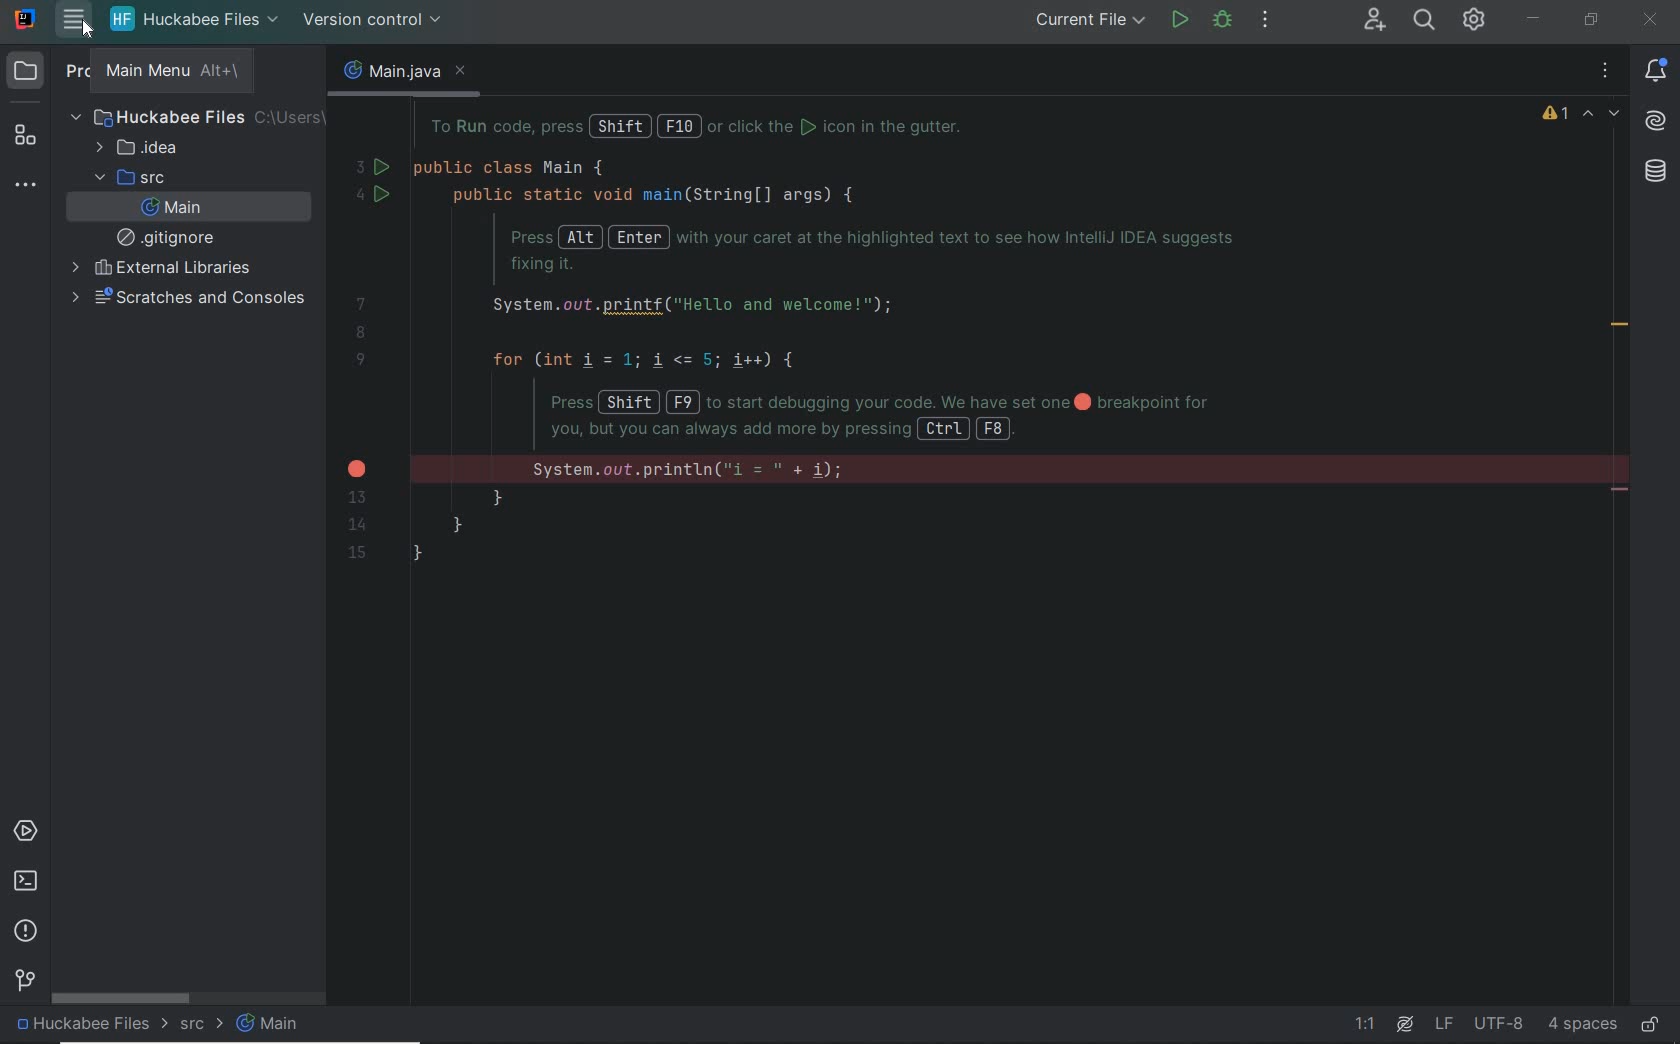 This screenshot has width=1680, height=1044. Describe the element at coordinates (45, 73) in the screenshot. I see `project` at that location.